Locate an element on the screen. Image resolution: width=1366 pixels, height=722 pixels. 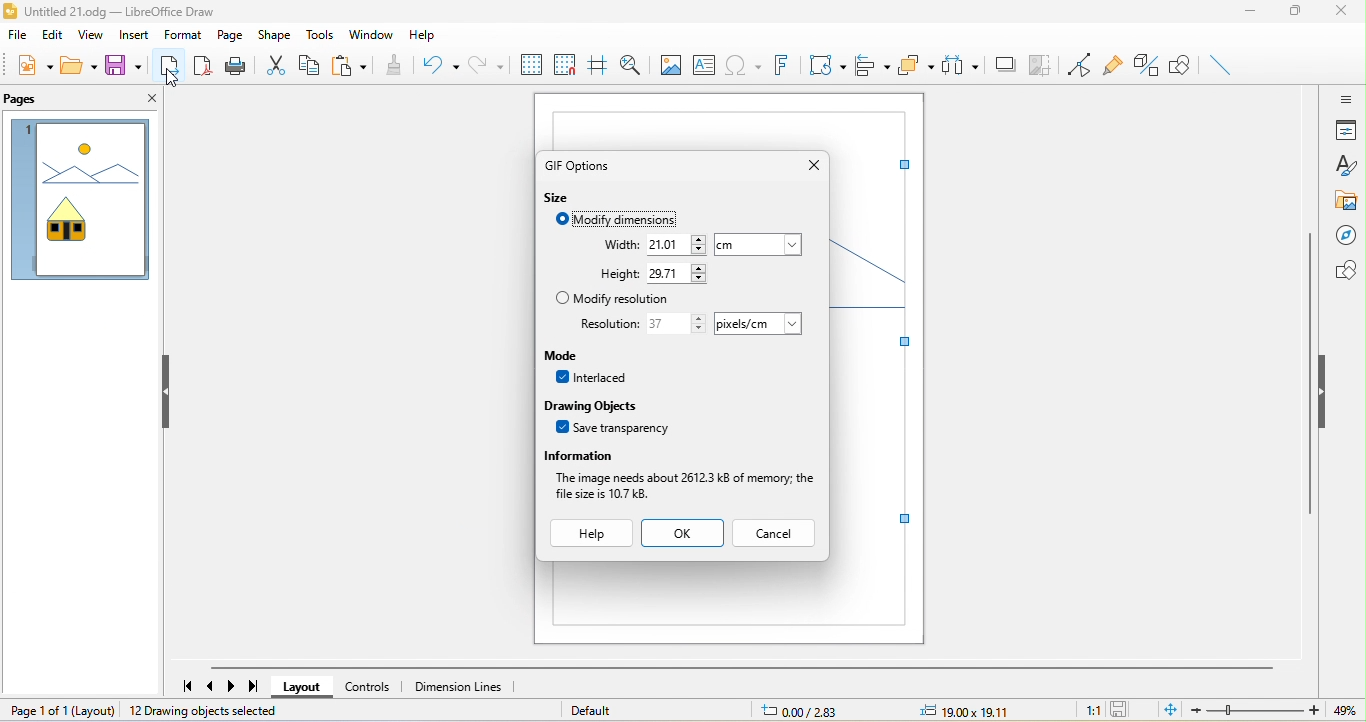
toggle point edit mode is located at coordinates (1082, 65).